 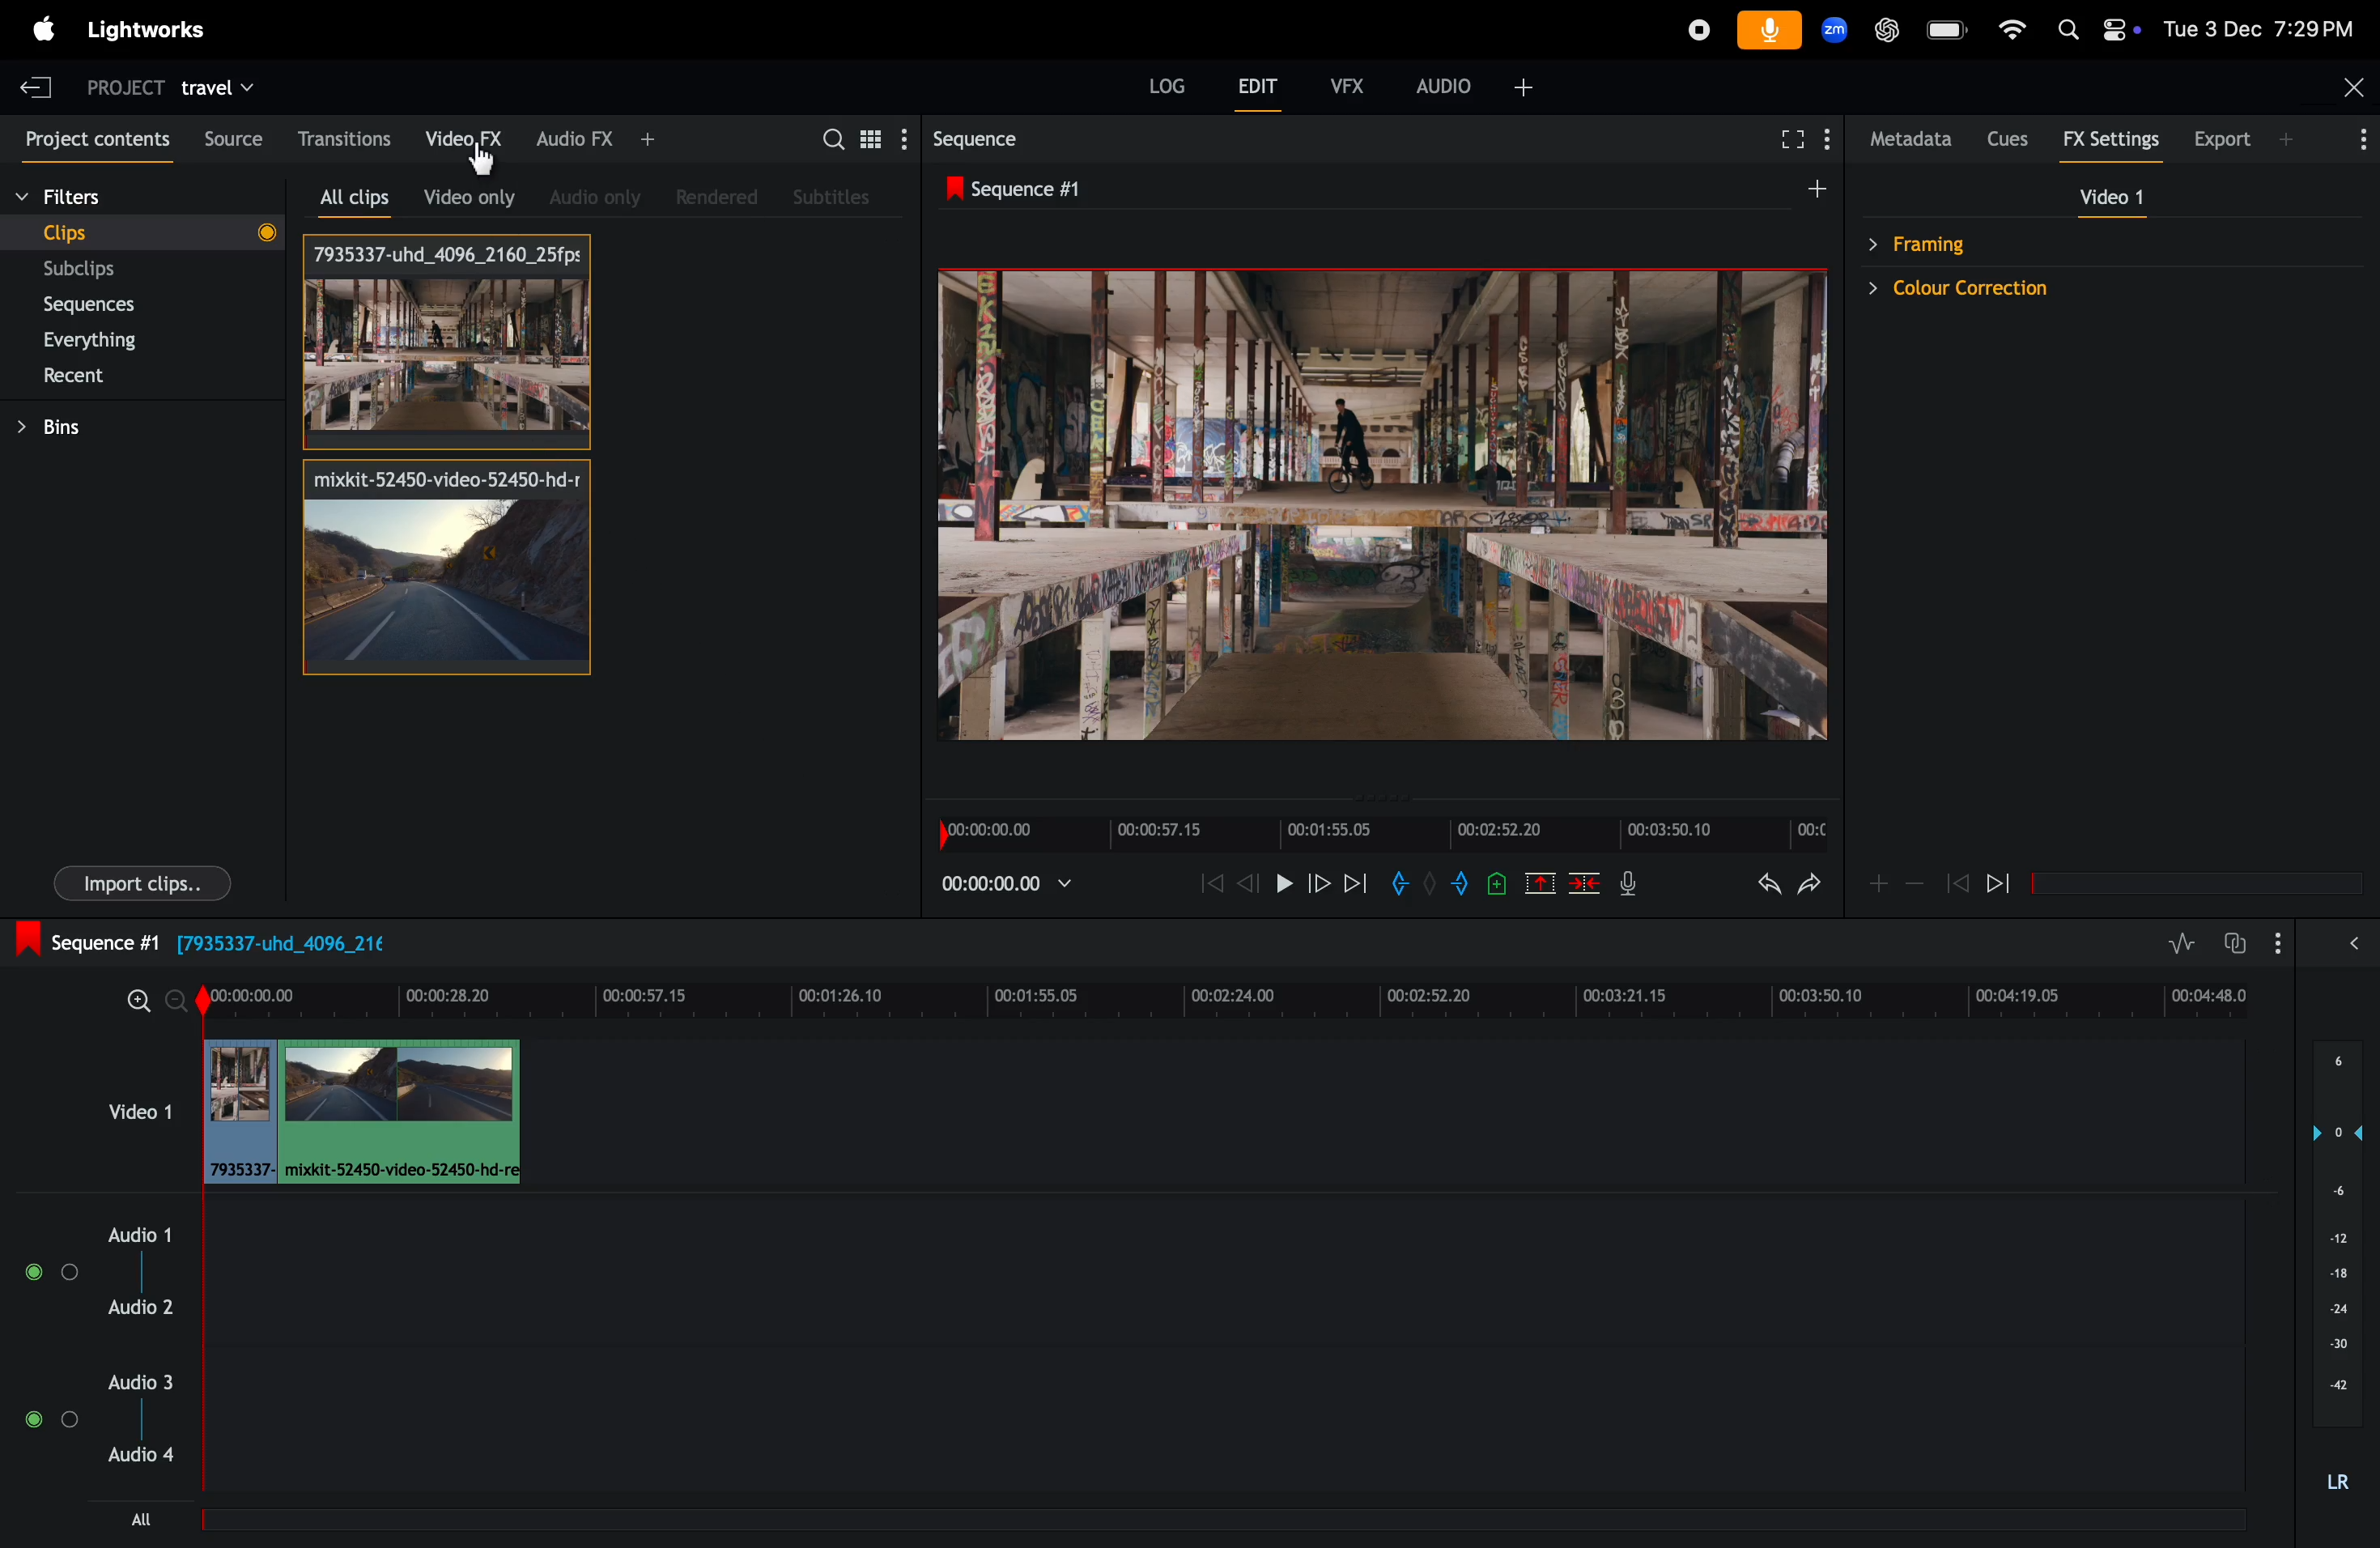 What do you see at coordinates (1399, 885) in the screenshot?
I see `add in` at bounding box center [1399, 885].